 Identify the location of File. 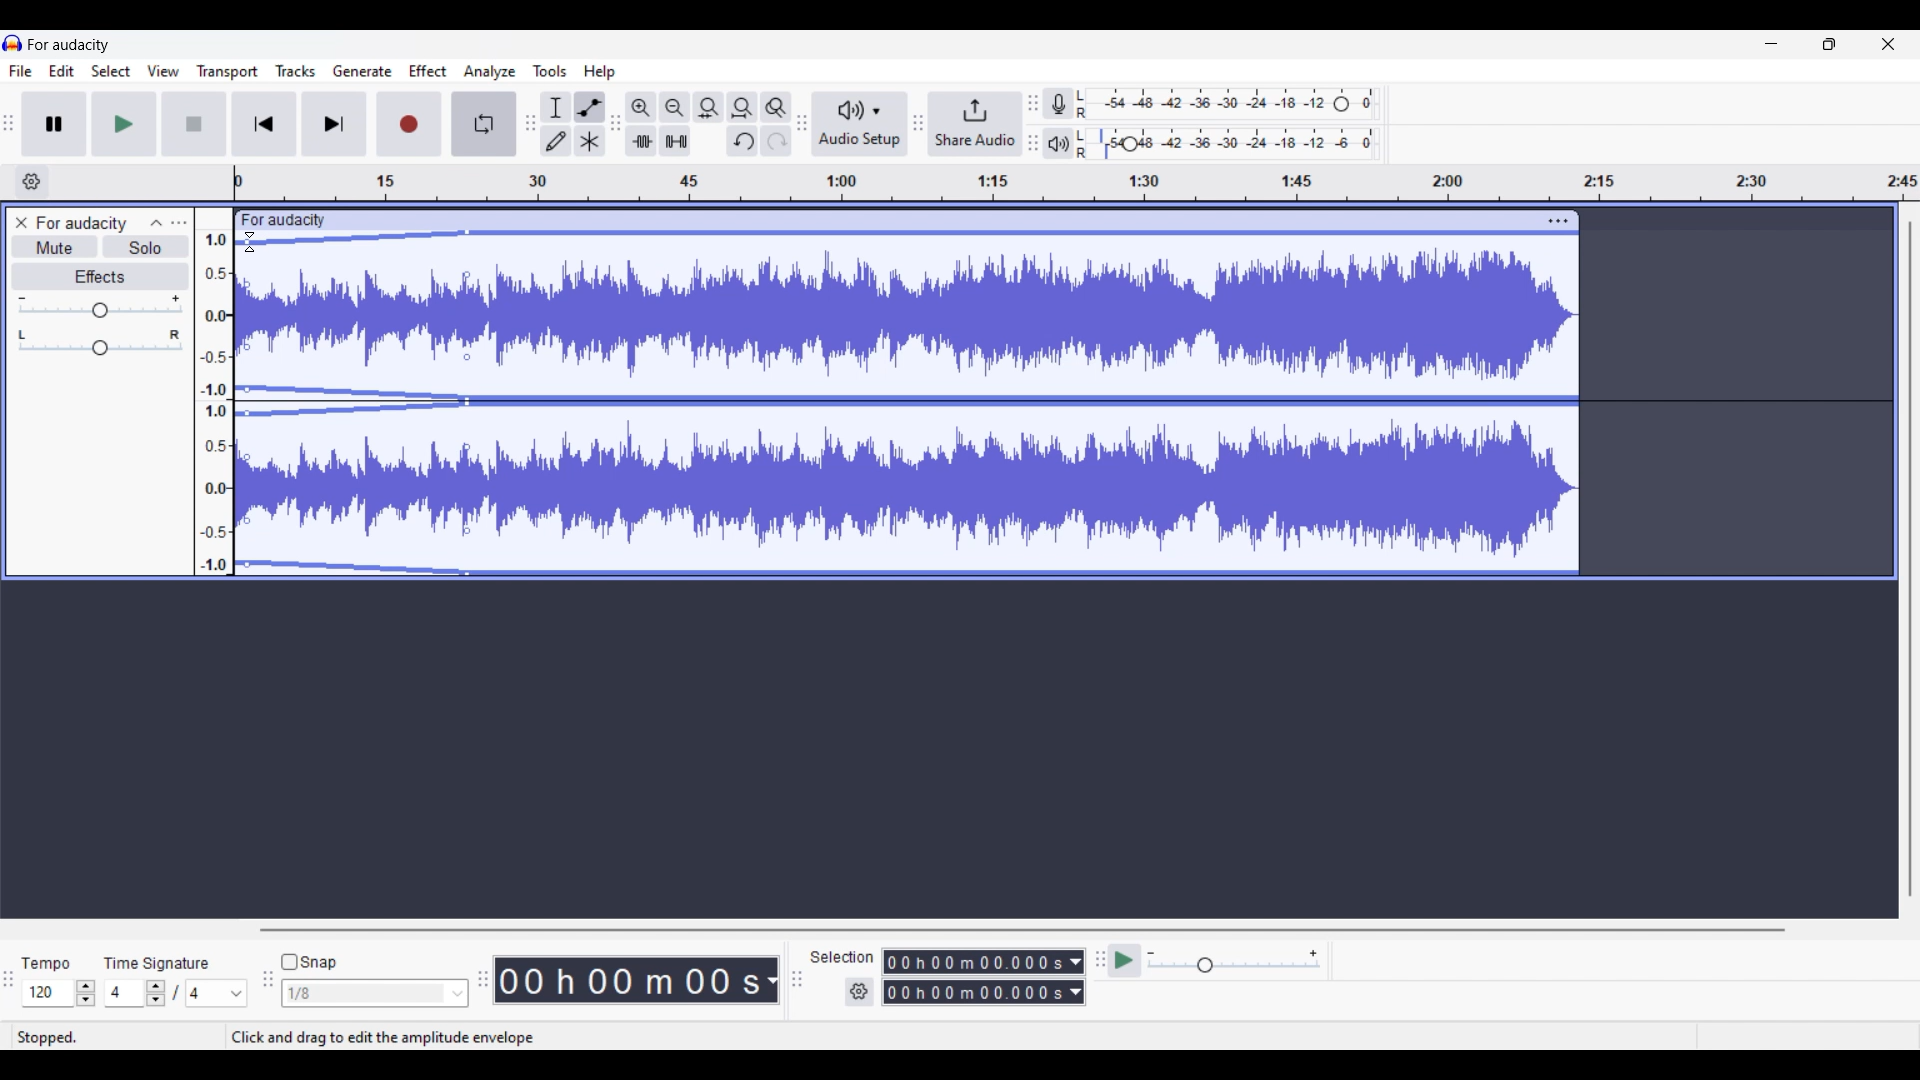
(21, 71).